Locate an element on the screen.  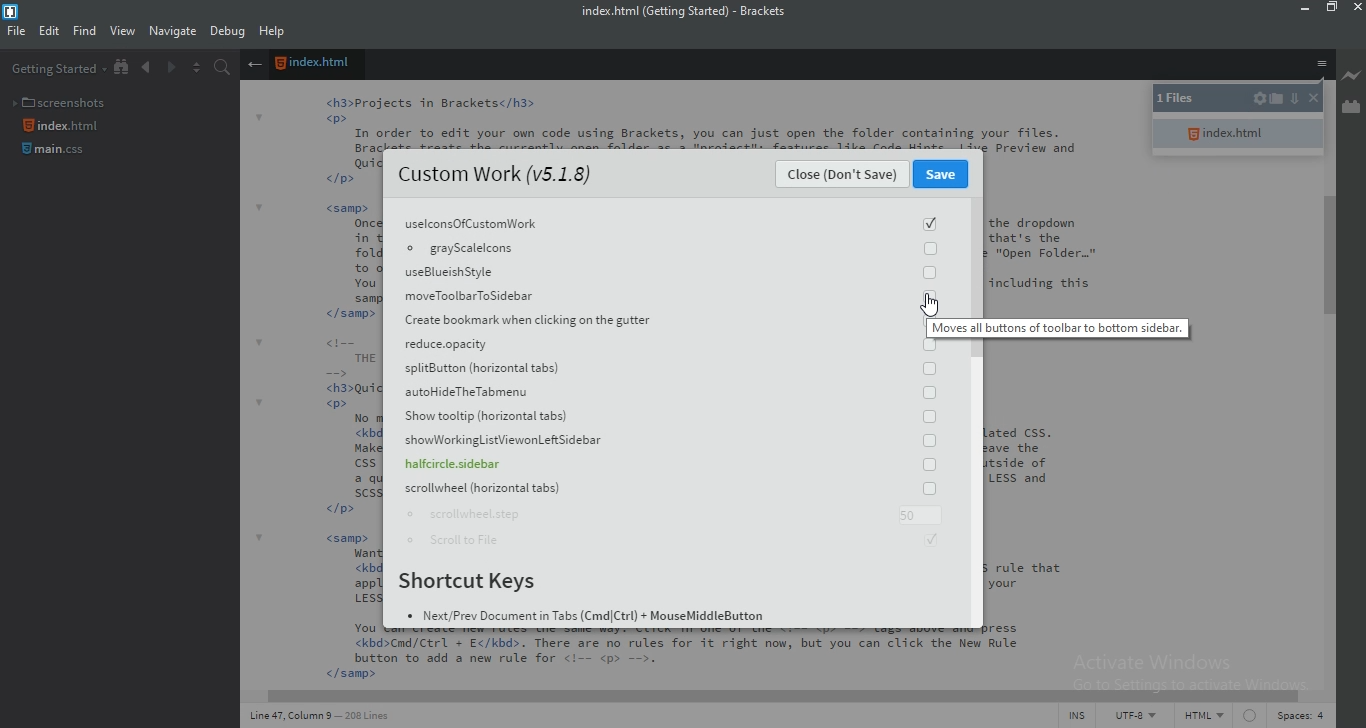
file name is located at coordinates (691, 12).